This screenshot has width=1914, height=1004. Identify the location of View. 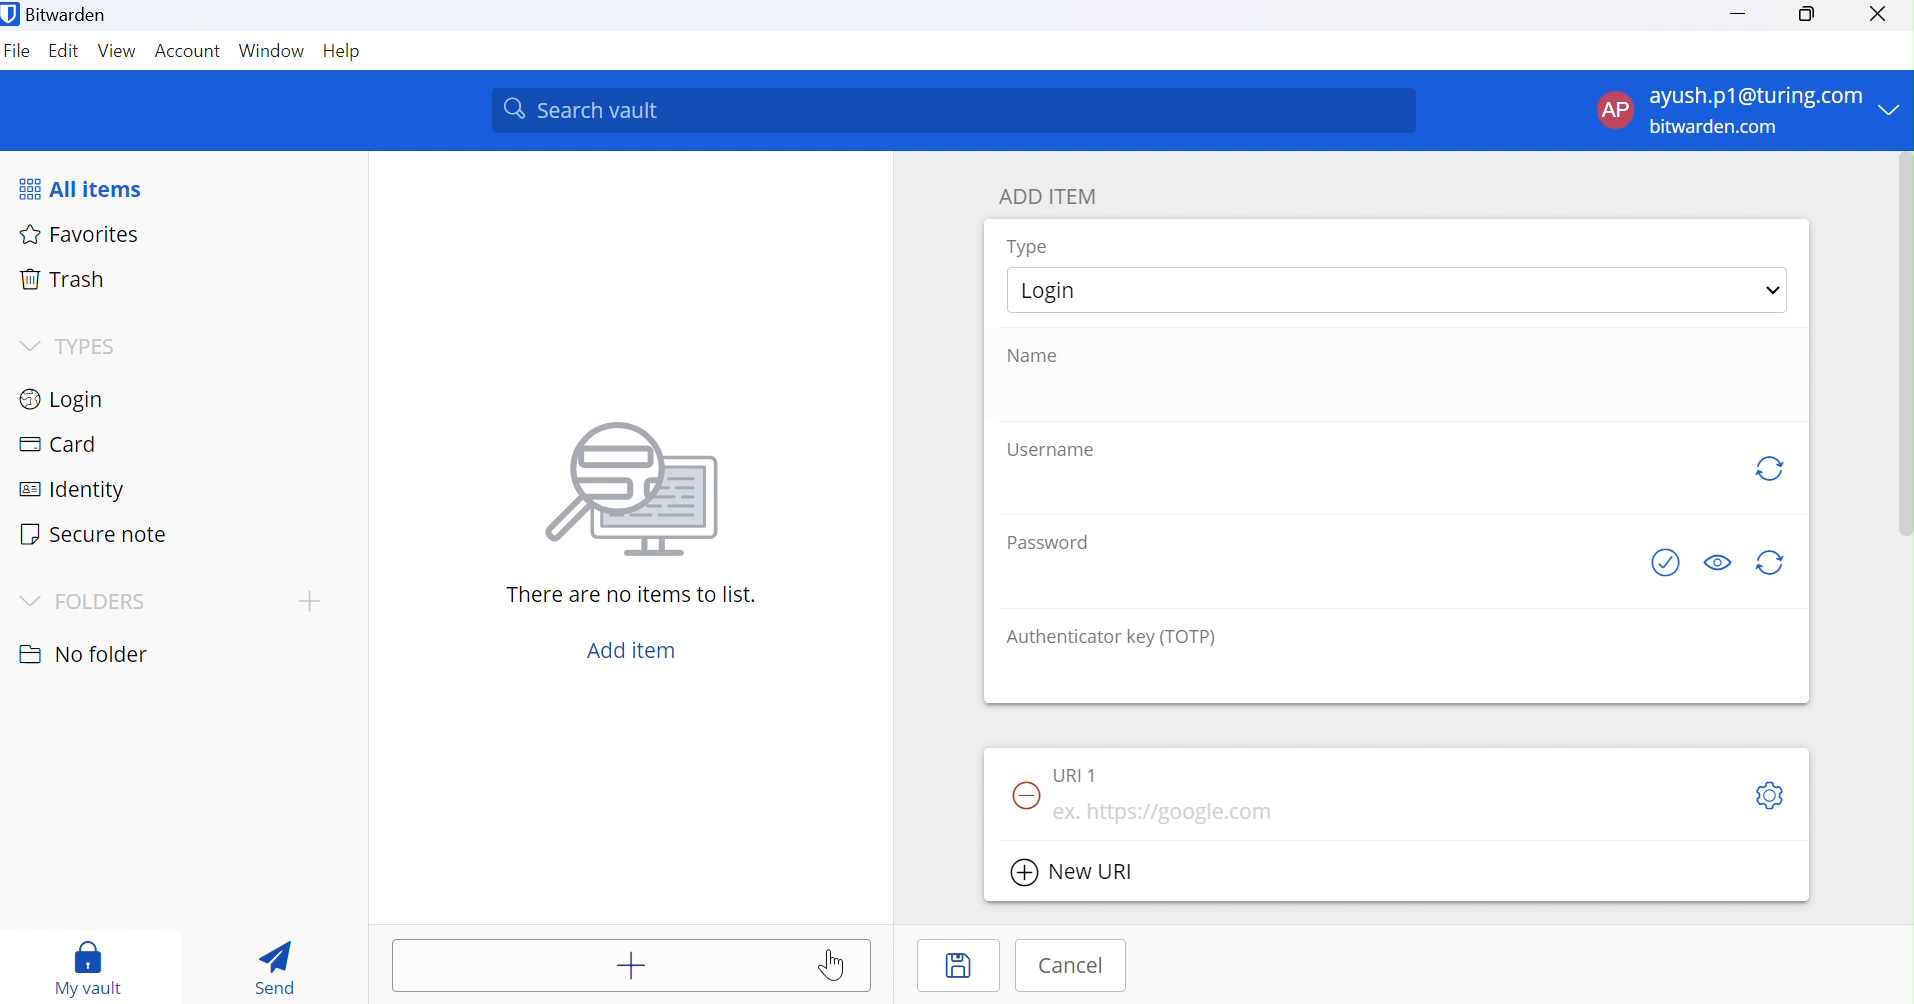
(117, 54).